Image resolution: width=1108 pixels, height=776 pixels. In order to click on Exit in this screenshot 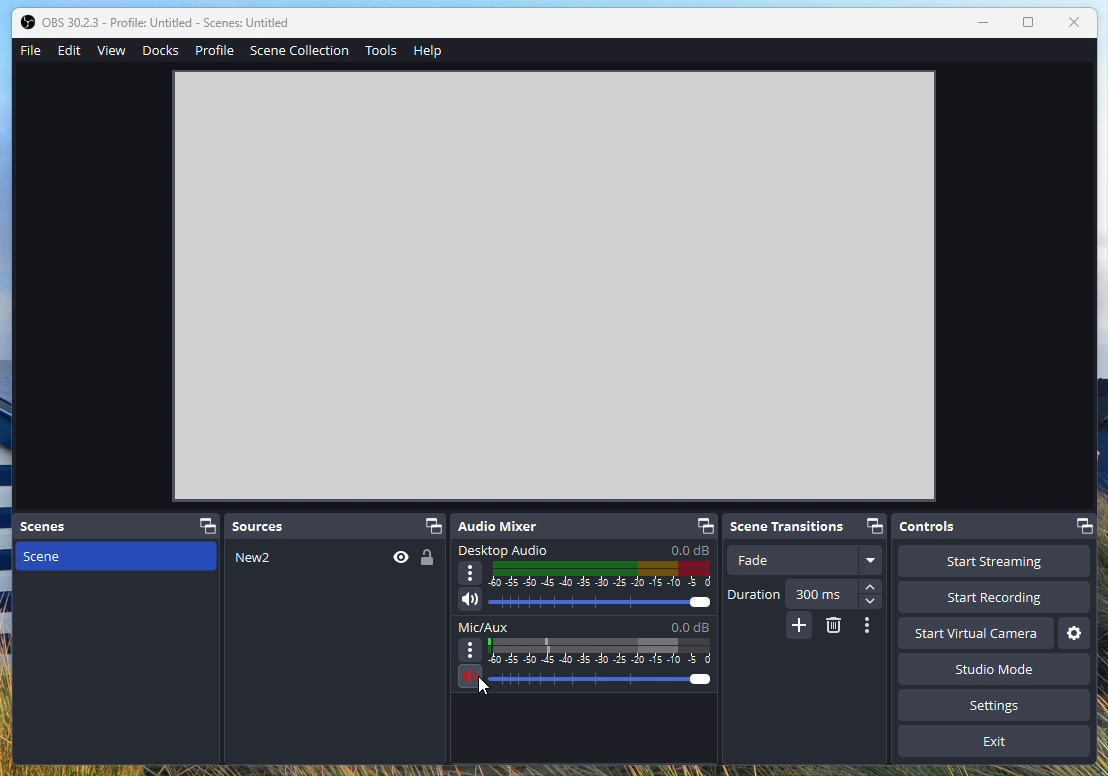, I will do `click(994, 742)`.